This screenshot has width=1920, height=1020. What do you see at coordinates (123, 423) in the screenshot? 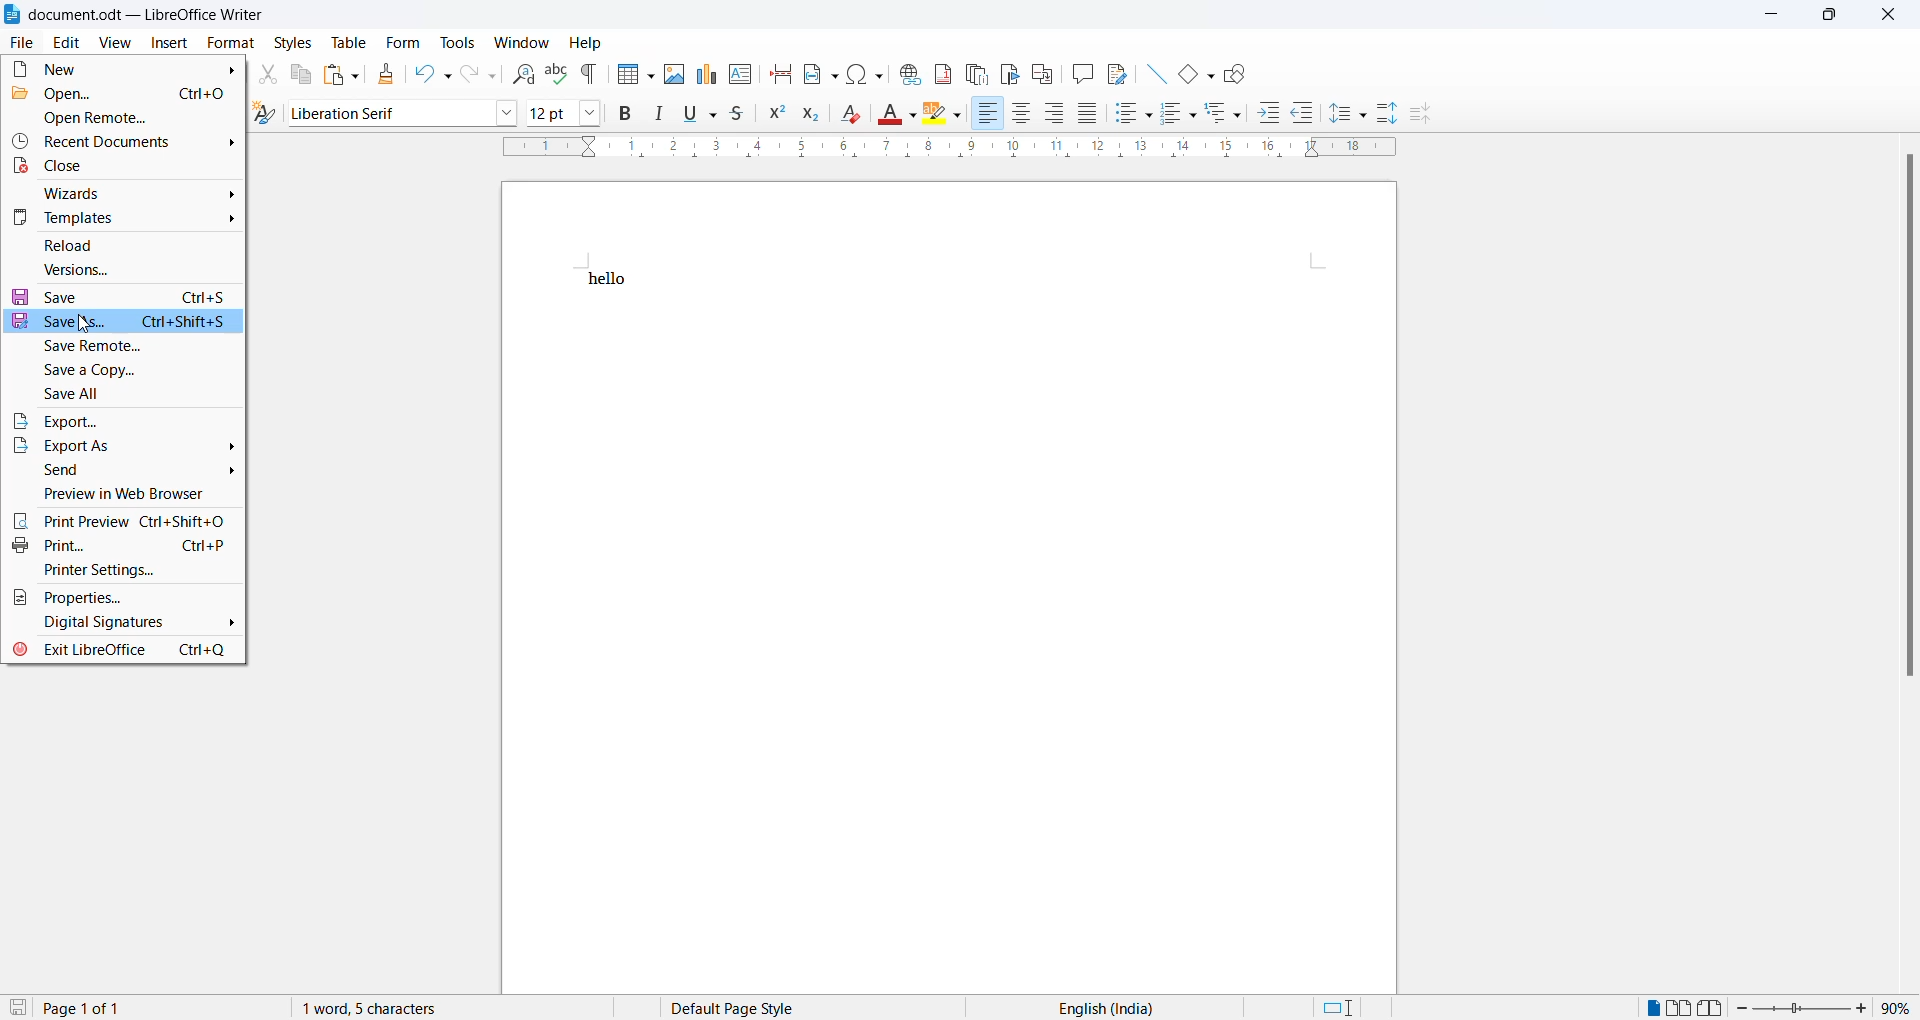
I see `Export` at bounding box center [123, 423].